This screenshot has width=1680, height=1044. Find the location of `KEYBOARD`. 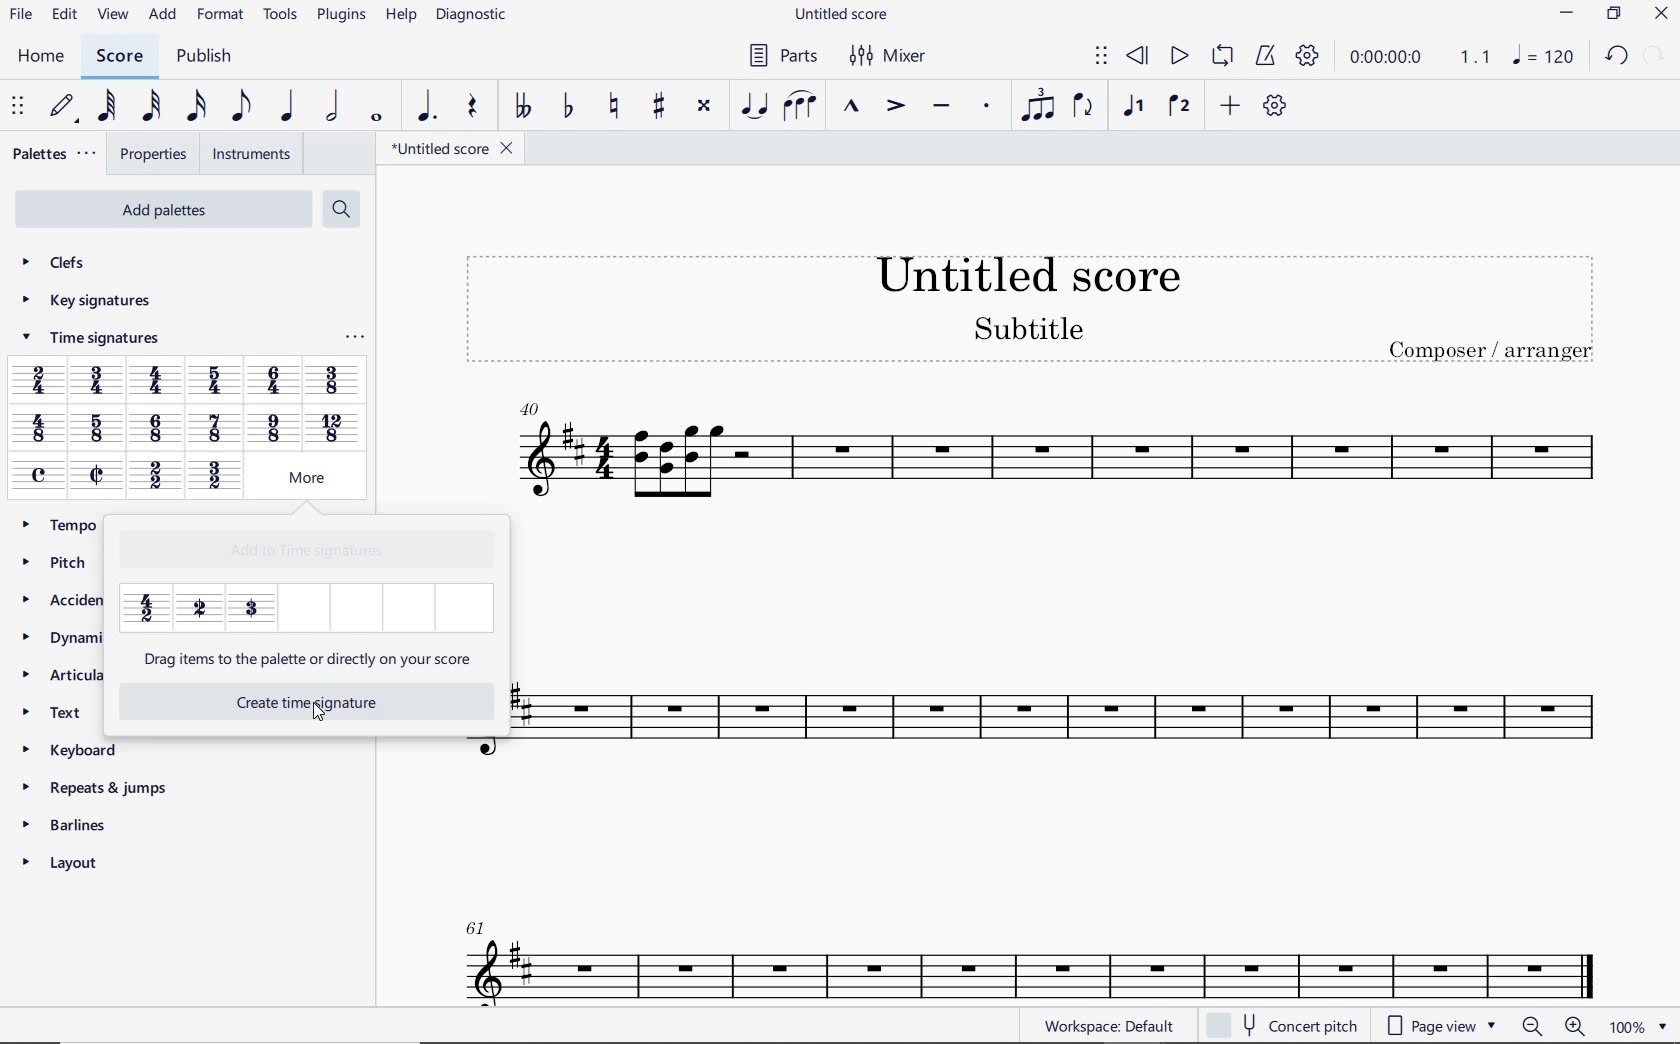

KEYBOARD is located at coordinates (73, 748).